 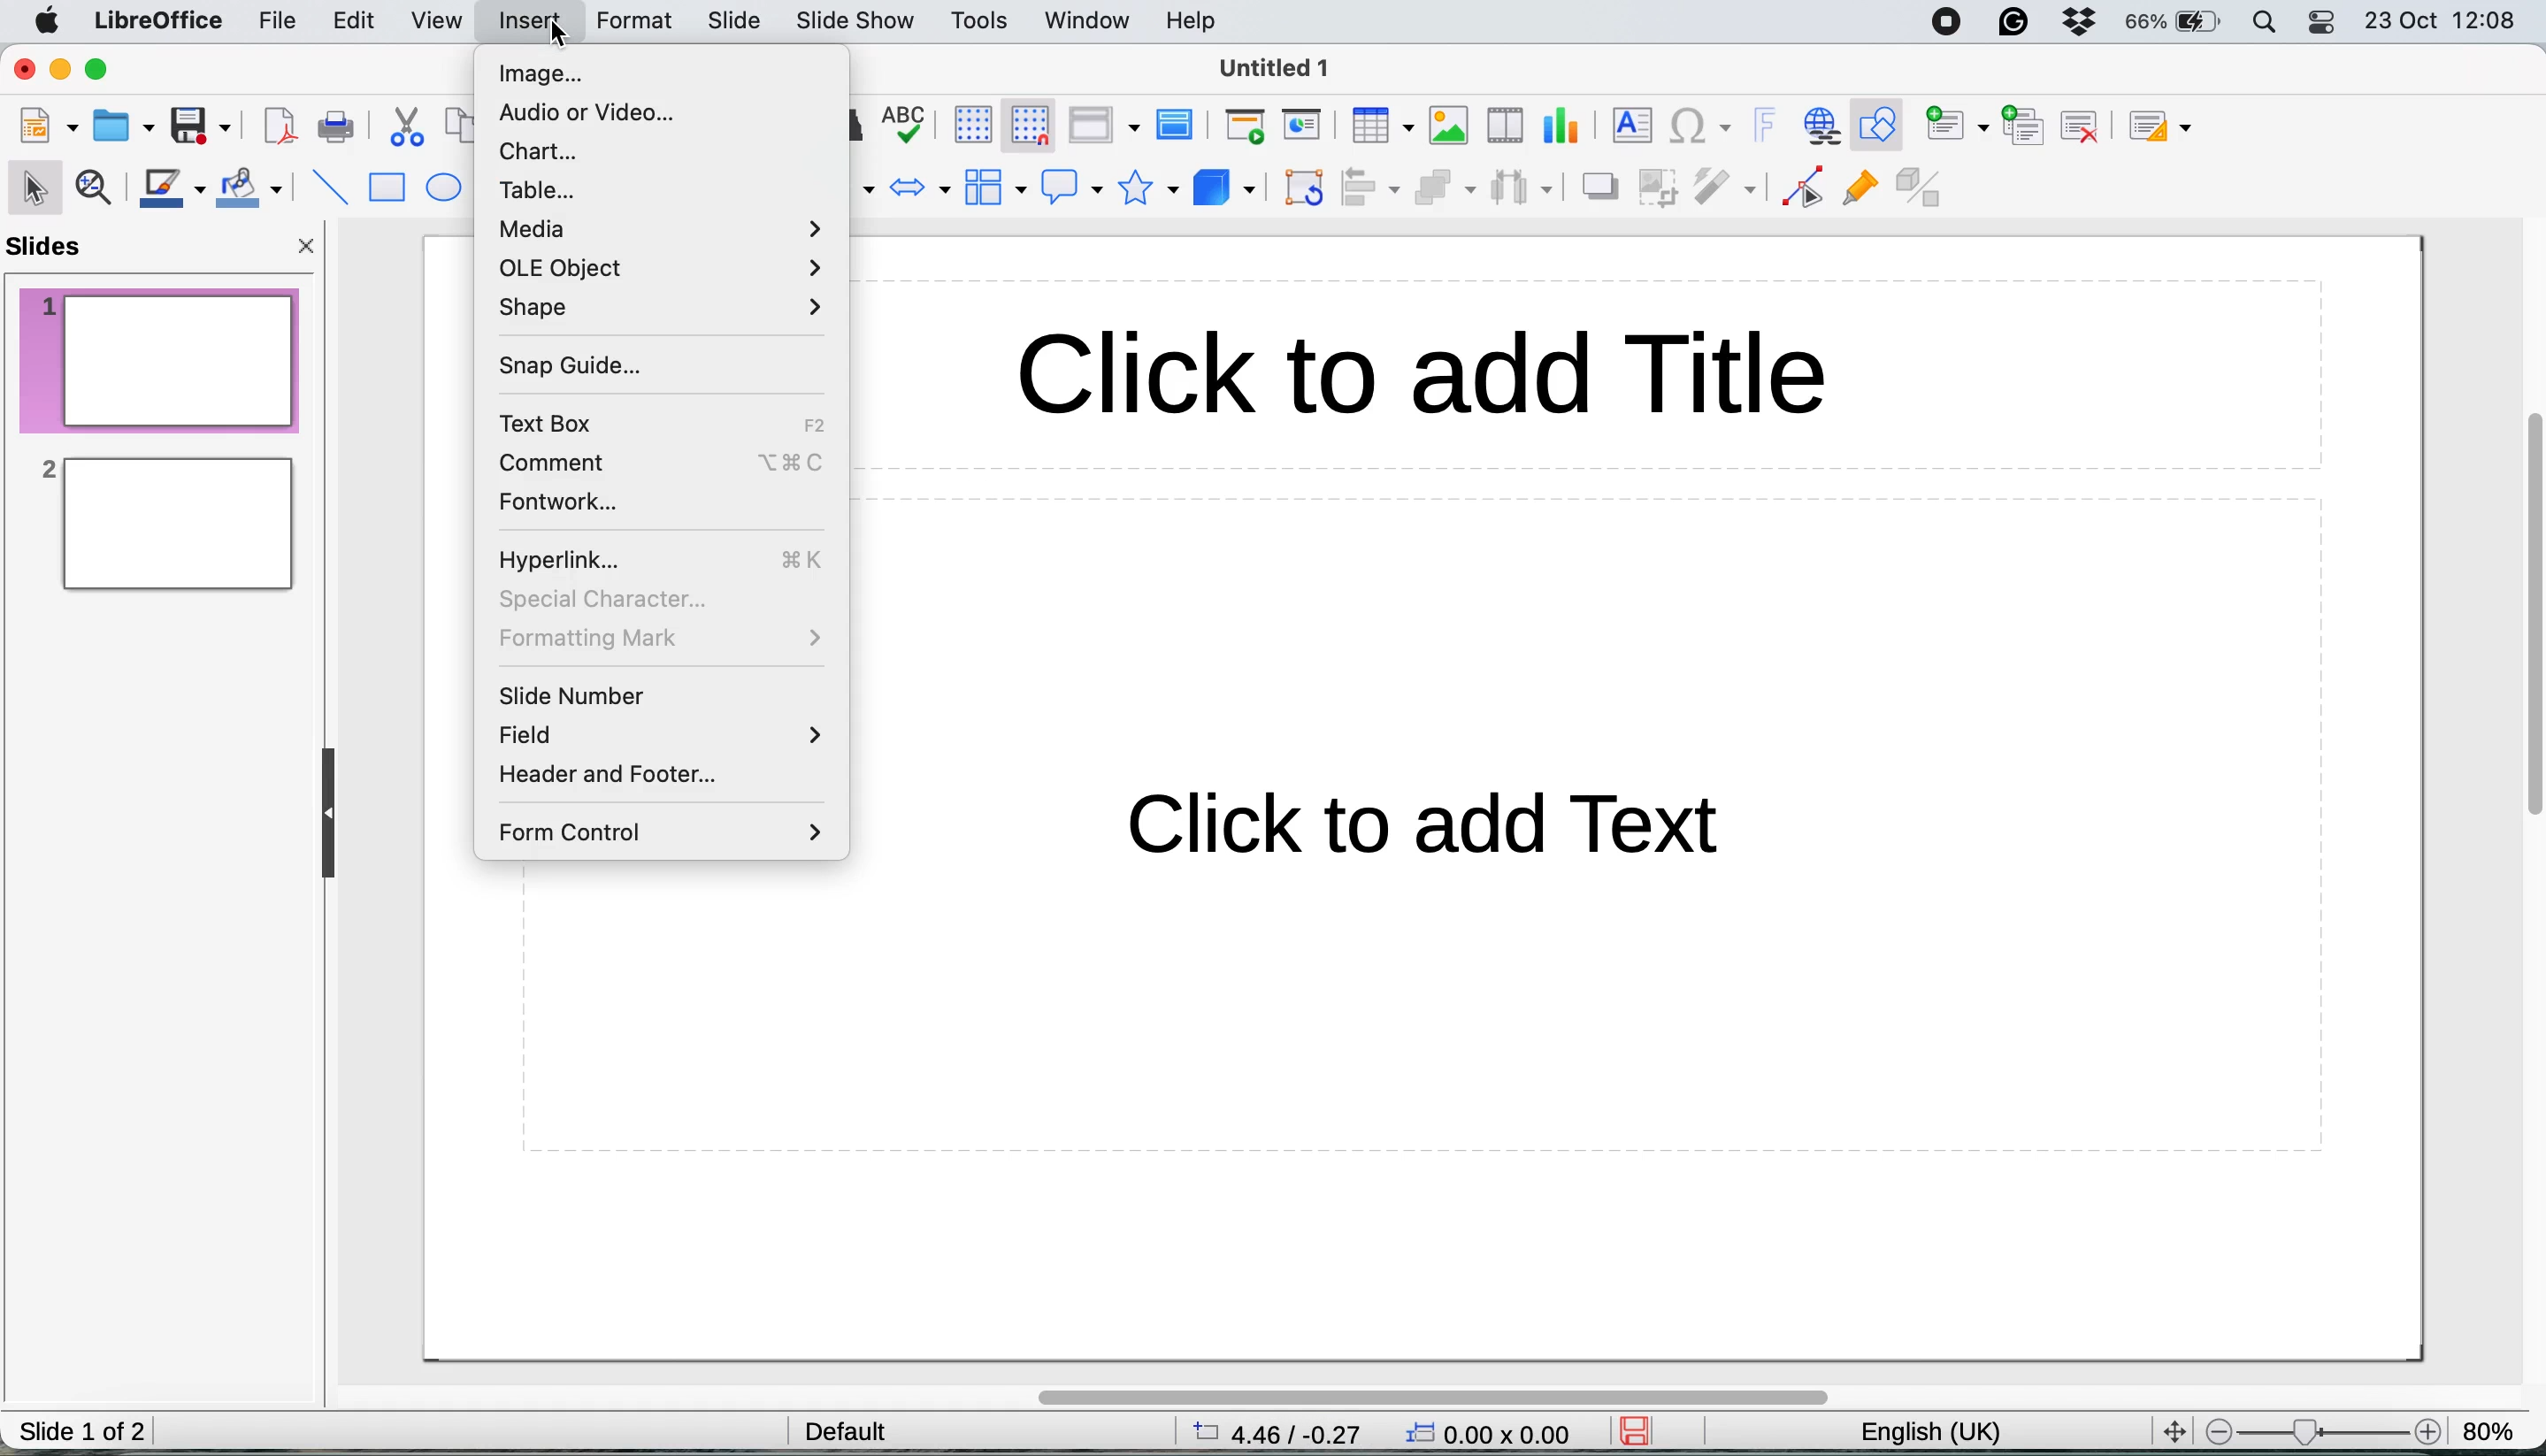 What do you see at coordinates (37, 186) in the screenshot?
I see `selection tool` at bounding box center [37, 186].